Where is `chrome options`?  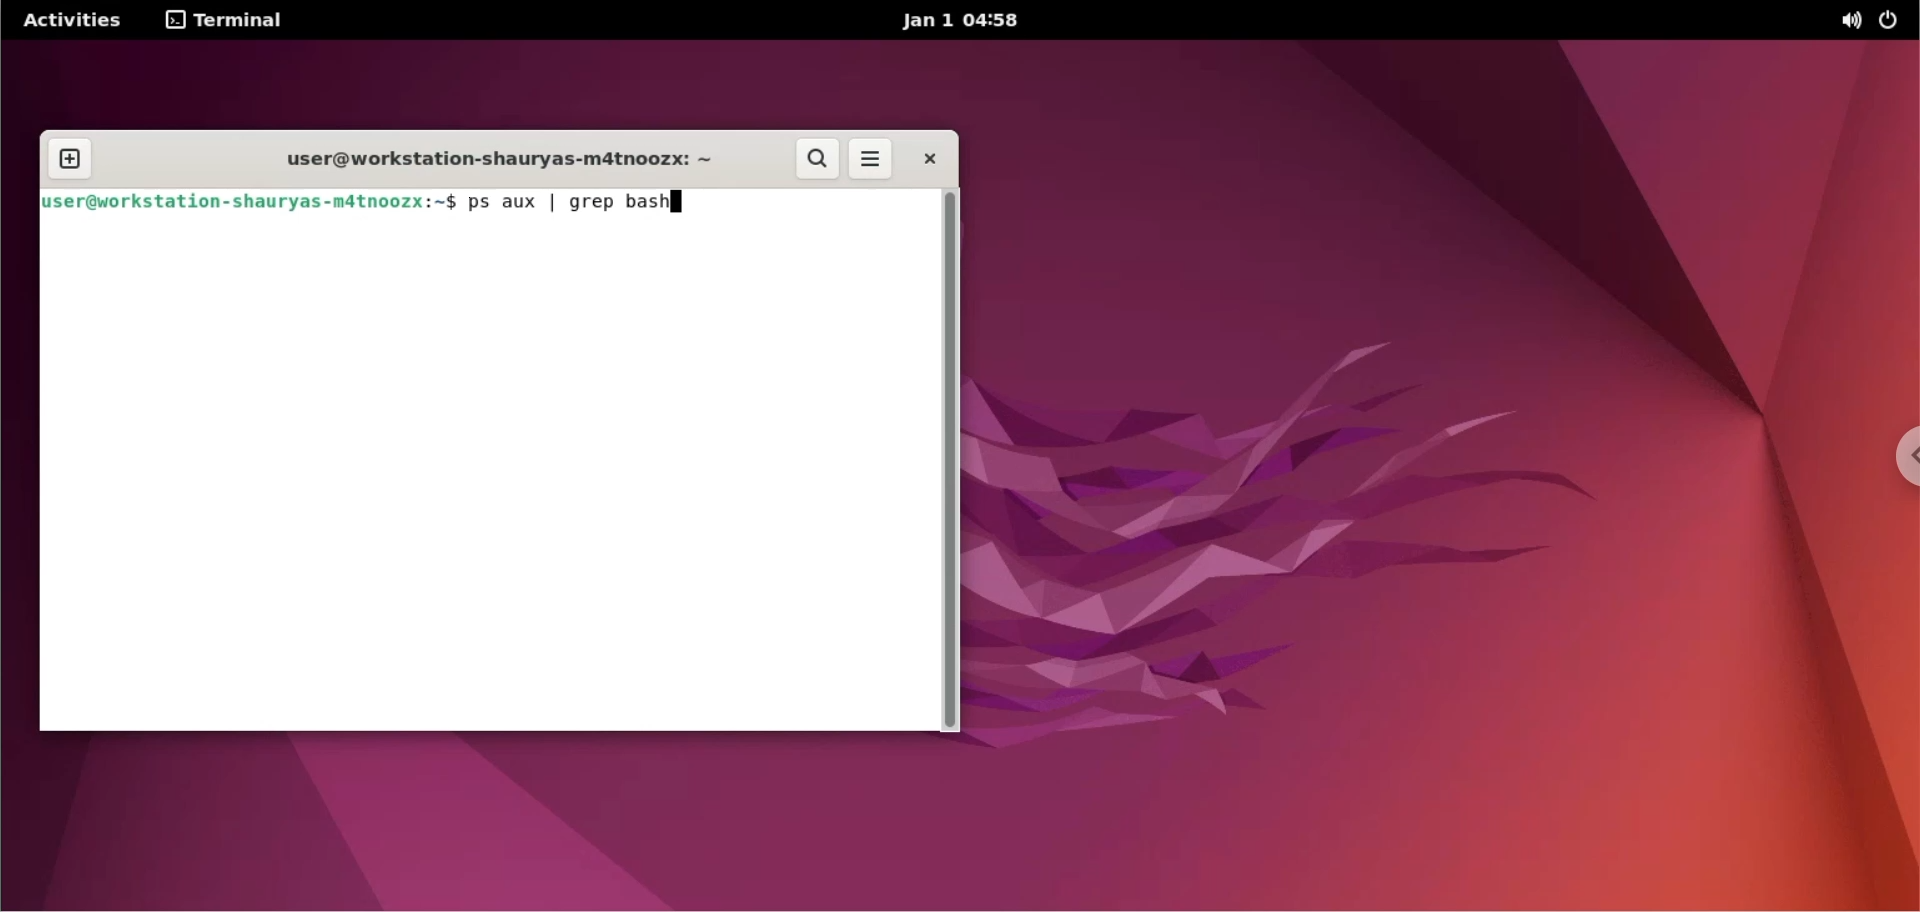
chrome options is located at coordinates (1885, 462).